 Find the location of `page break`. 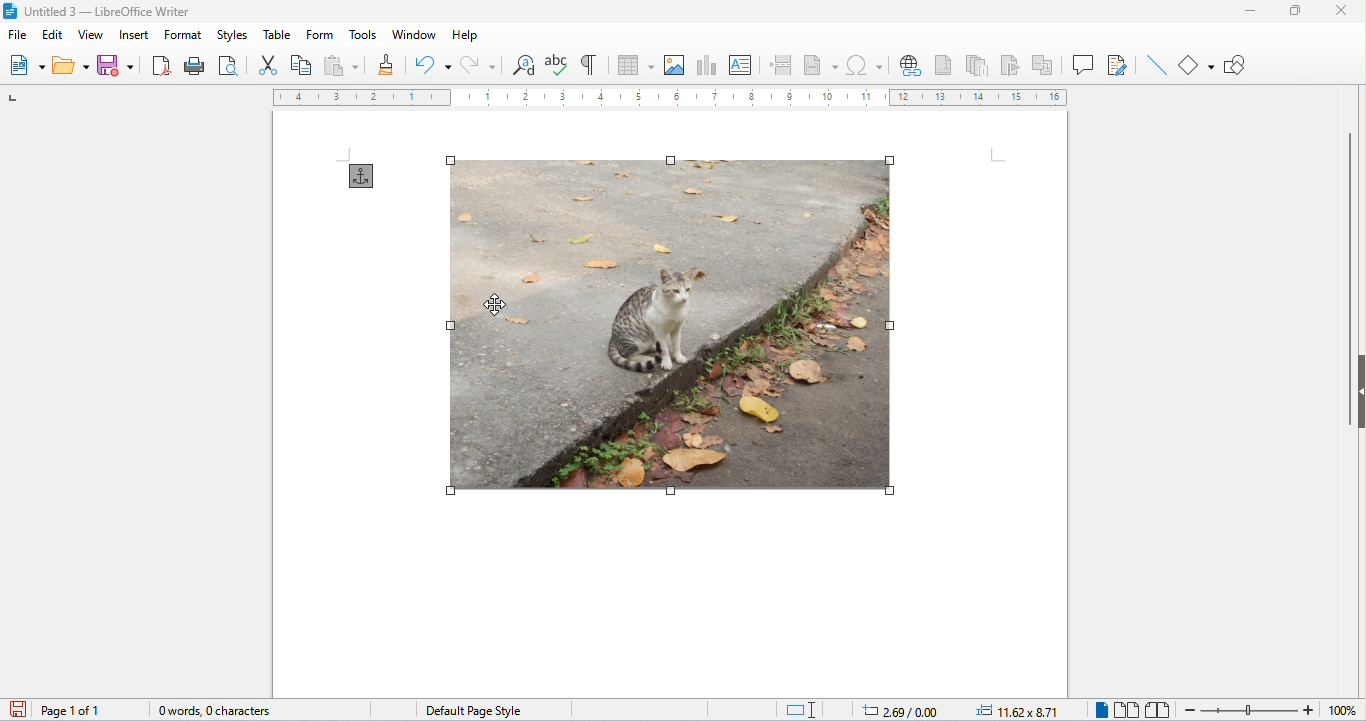

page break is located at coordinates (784, 65).